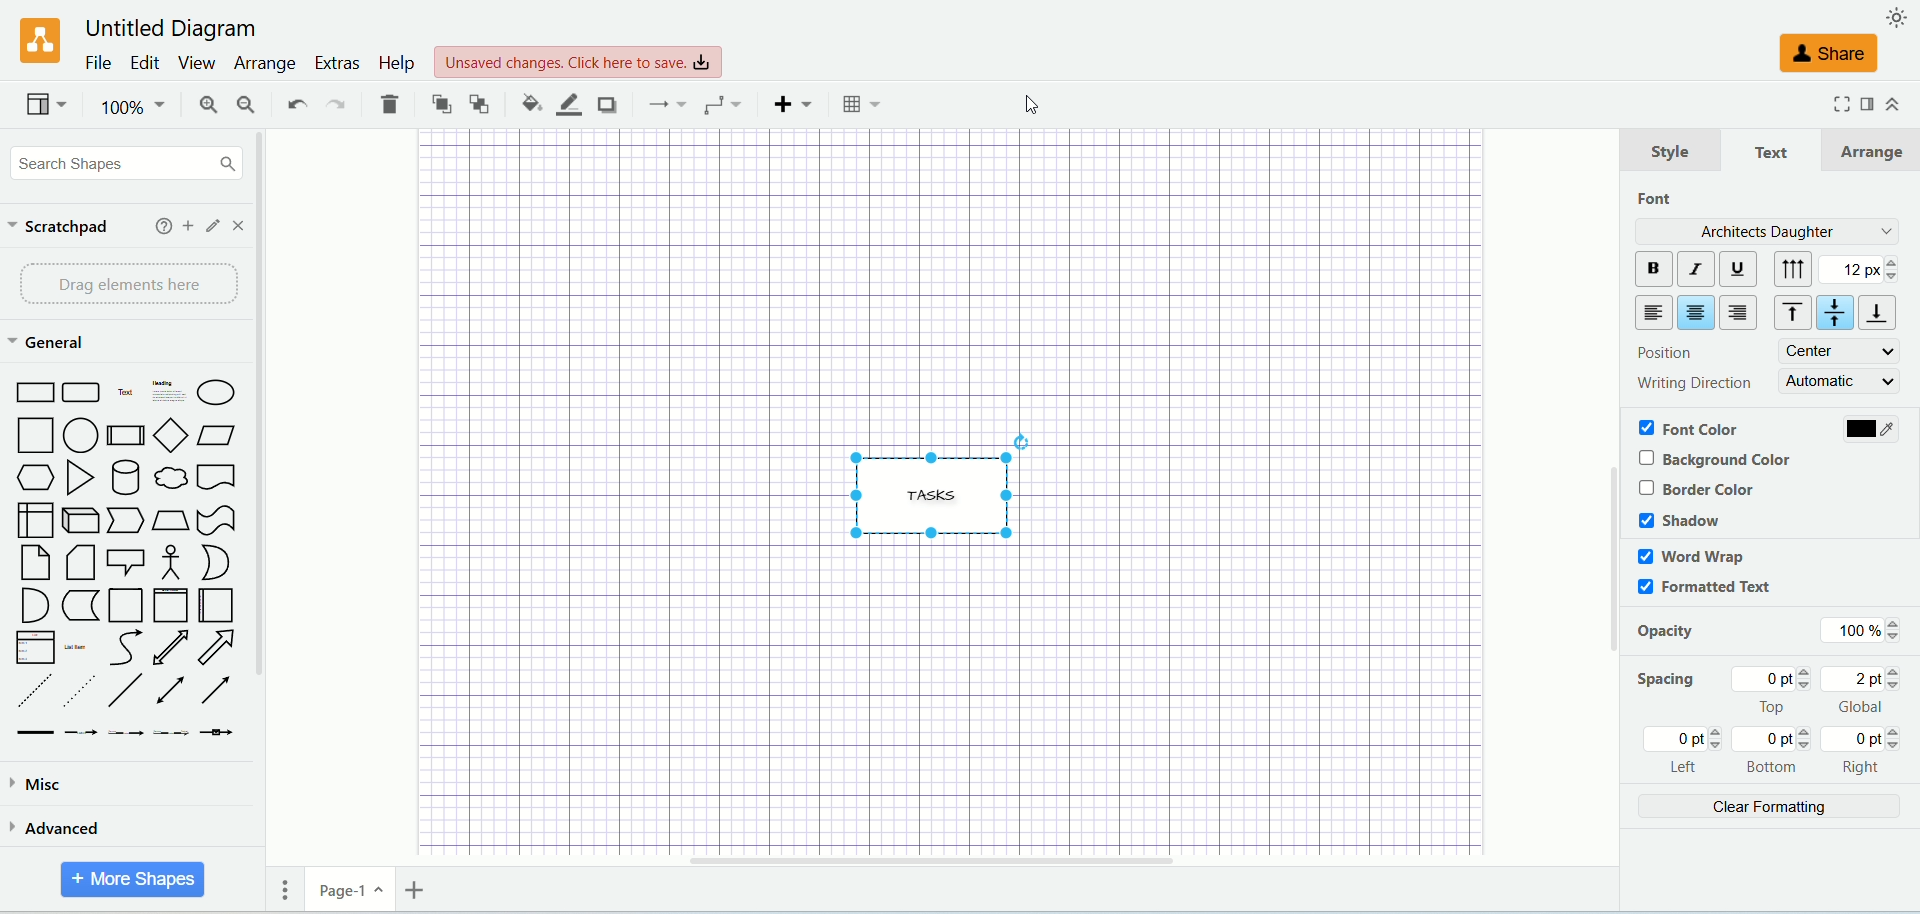 This screenshot has height=914, width=1920. I want to click on List Item, so click(74, 645).